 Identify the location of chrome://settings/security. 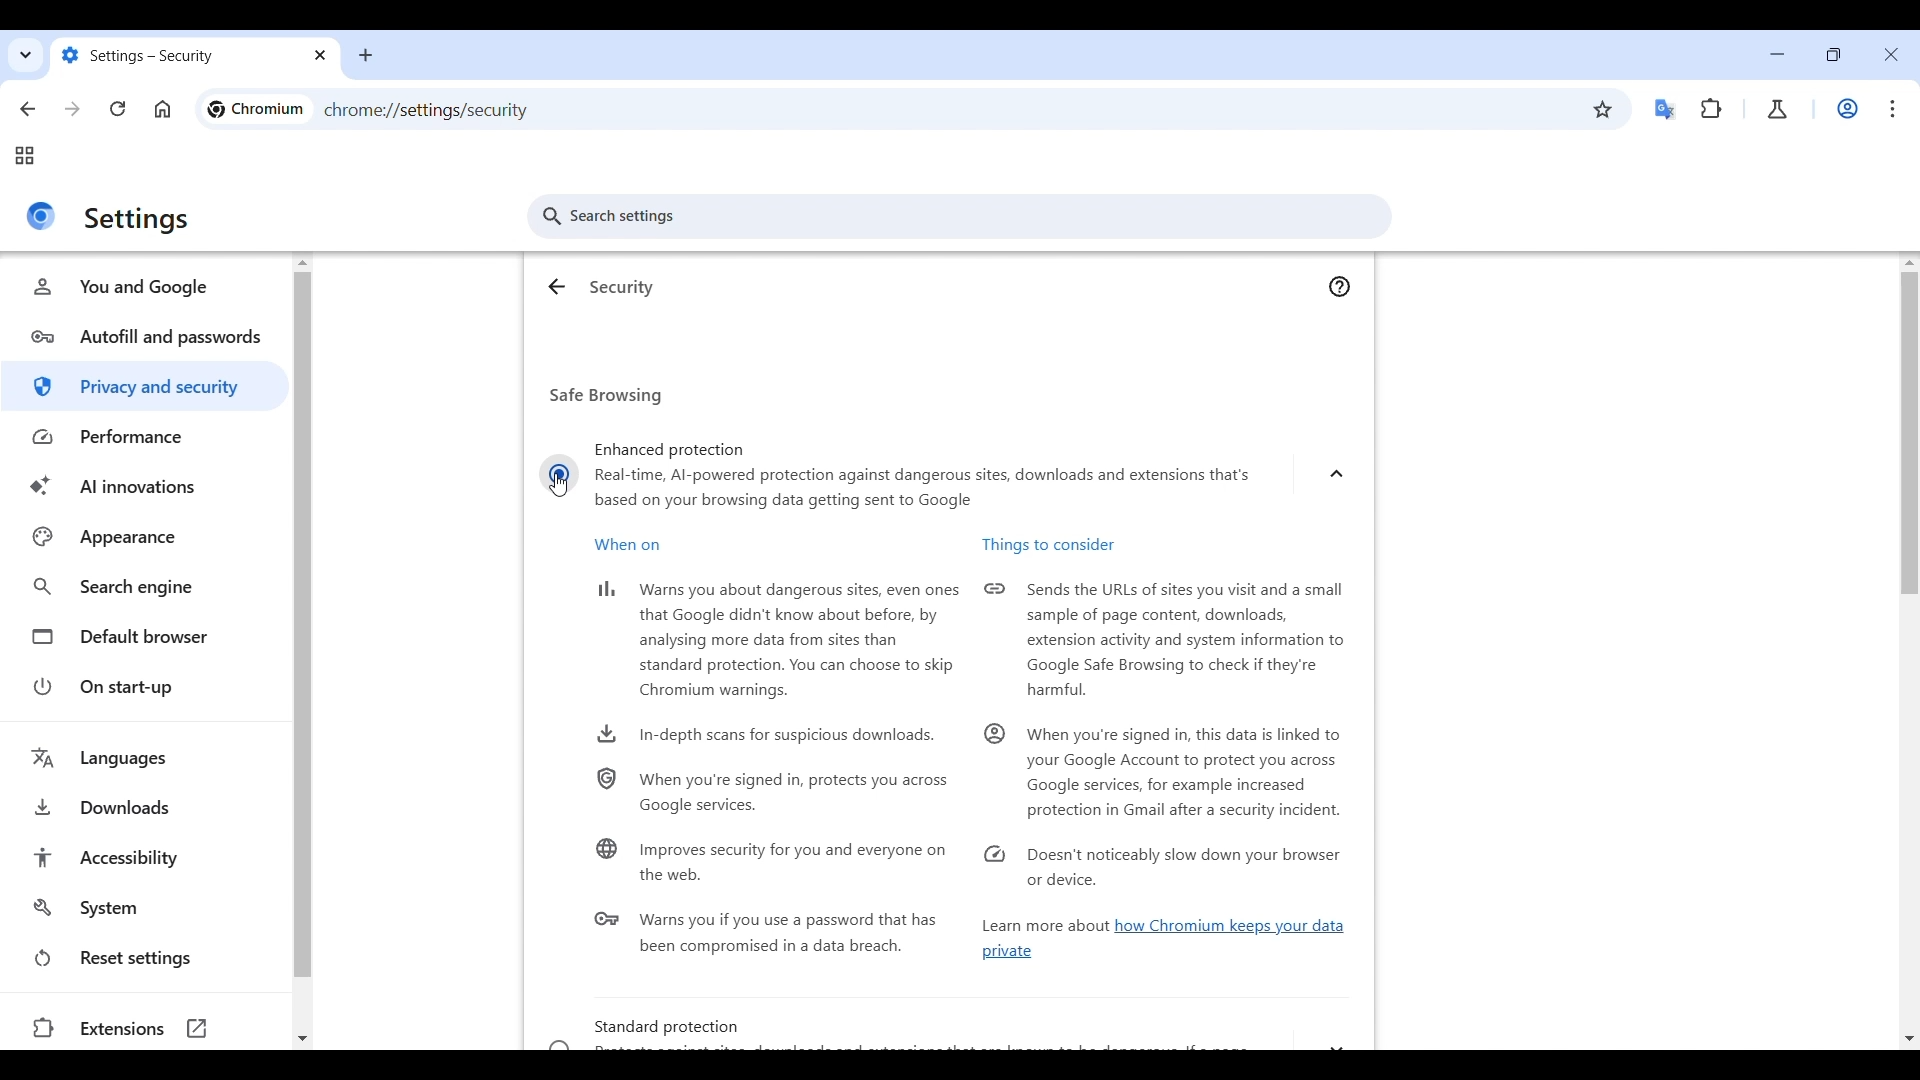
(427, 112).